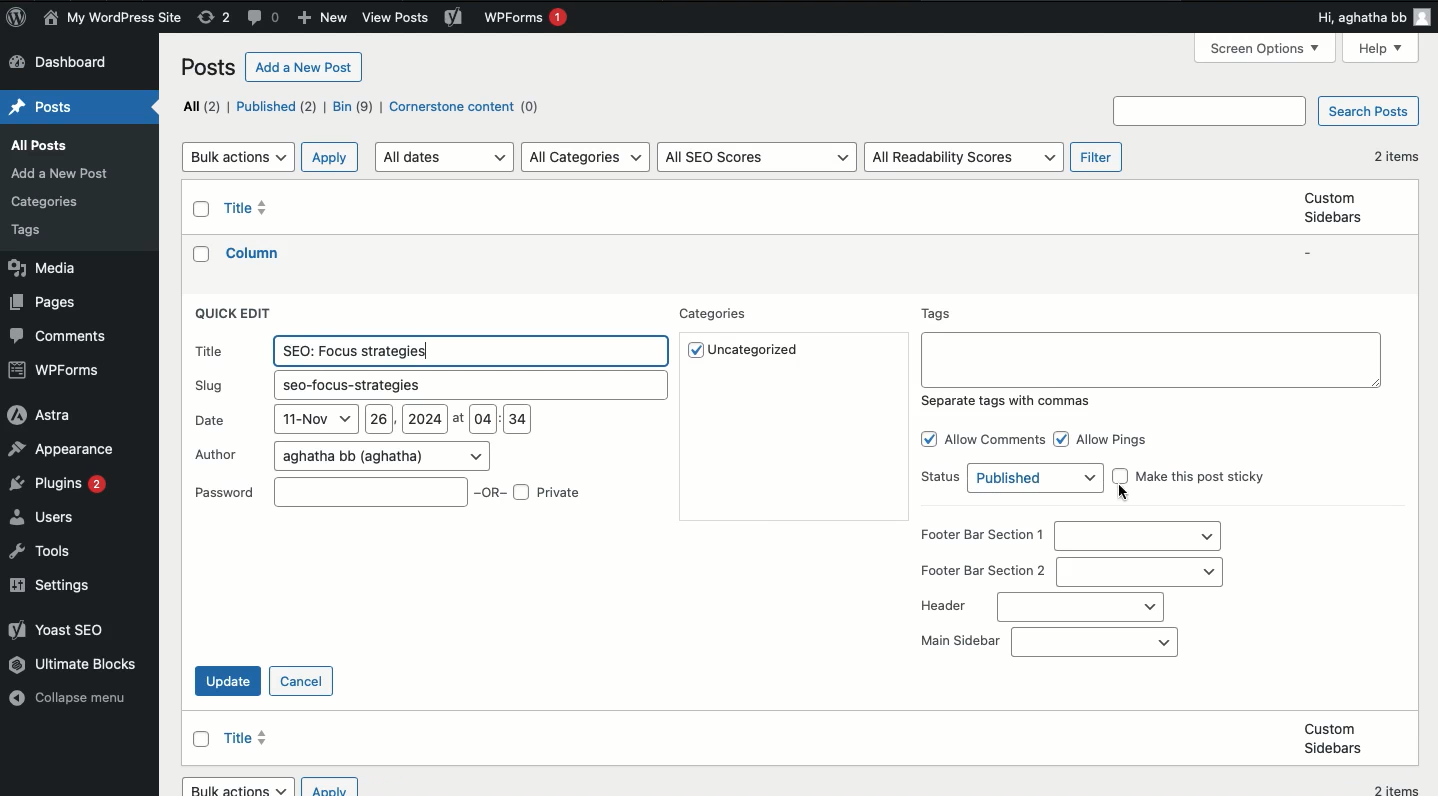 Image resolution: width=1438 pixels, height=796 pixels. Describe the element at coordinates (61, 64) in the screenshot. I see `Dashboard` at that location.